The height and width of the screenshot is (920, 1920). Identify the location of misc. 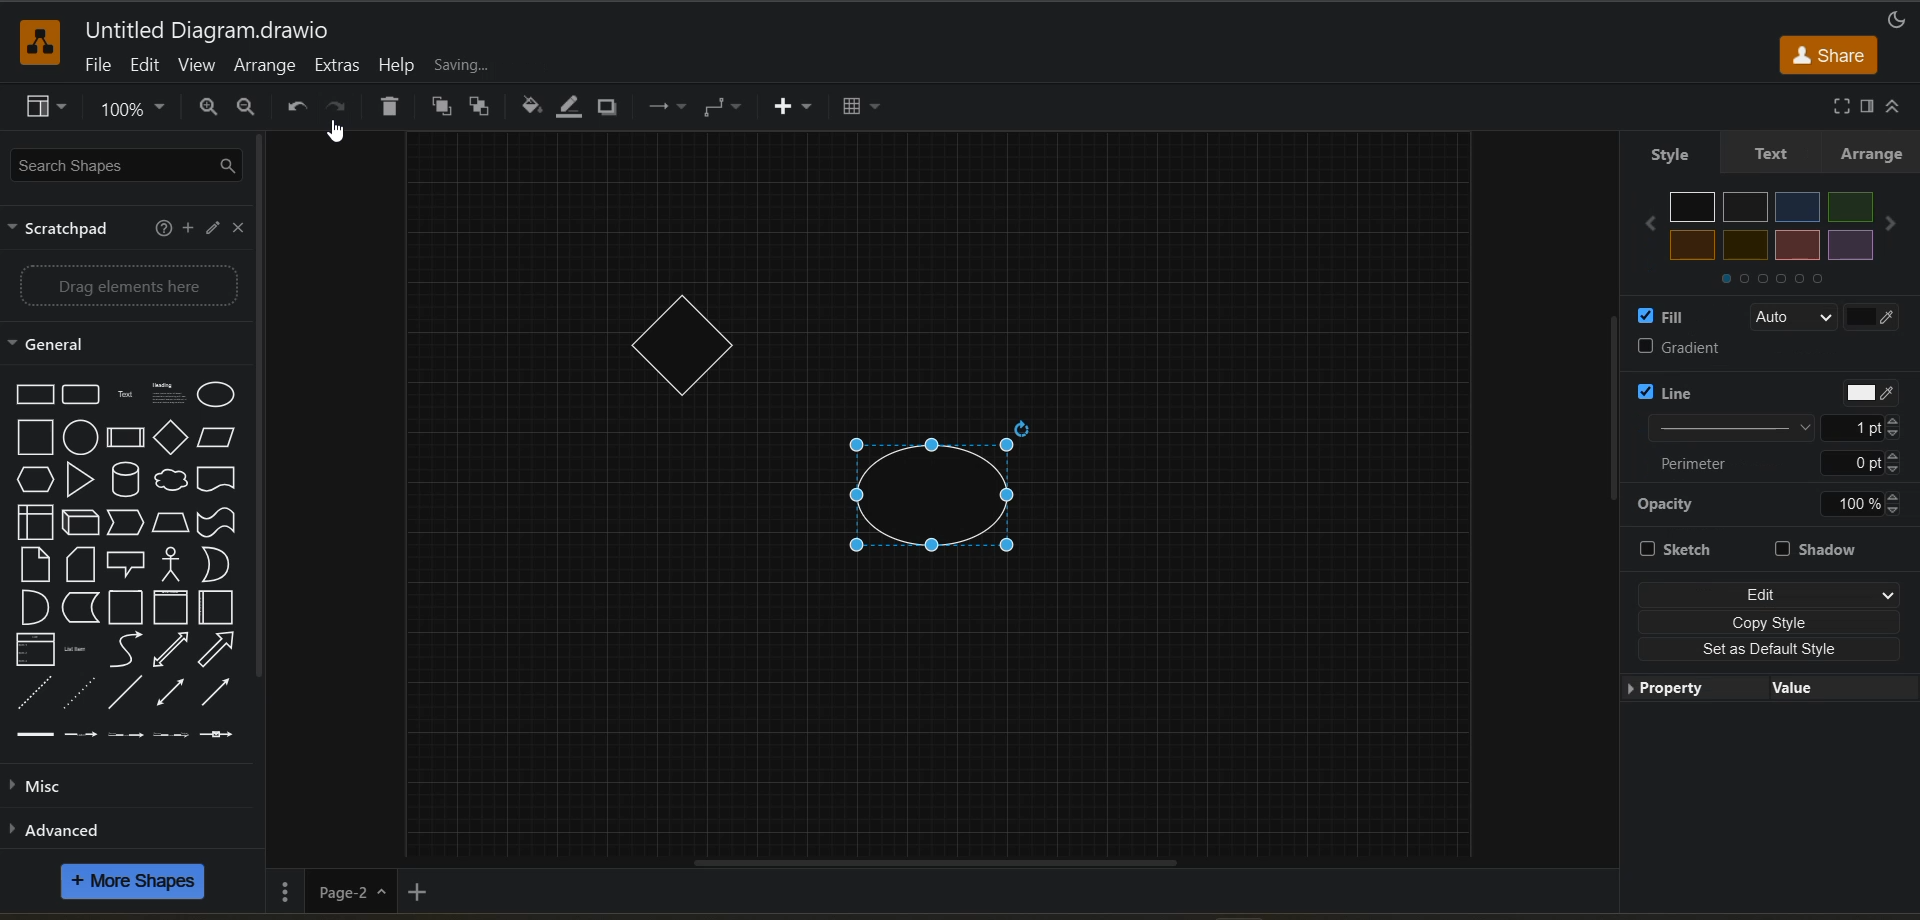
(40, 784).